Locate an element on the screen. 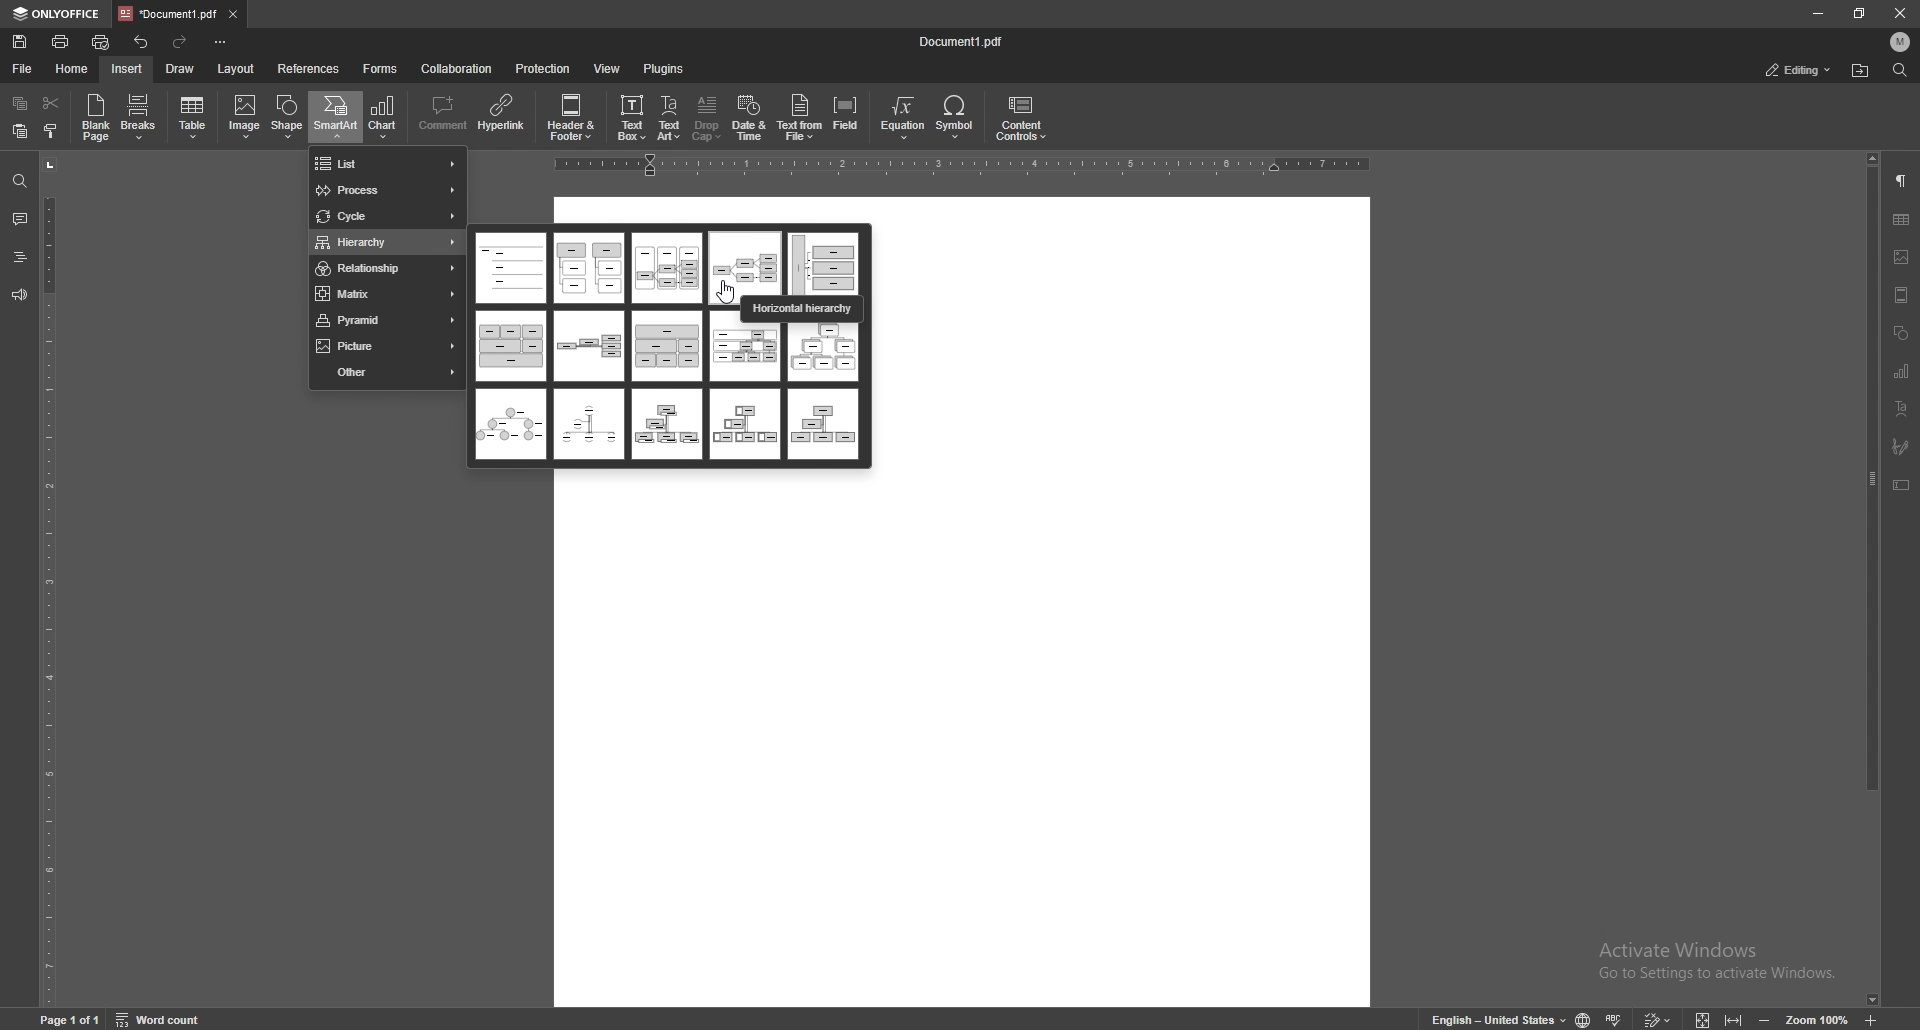  image is located at coordinates (244, 117).